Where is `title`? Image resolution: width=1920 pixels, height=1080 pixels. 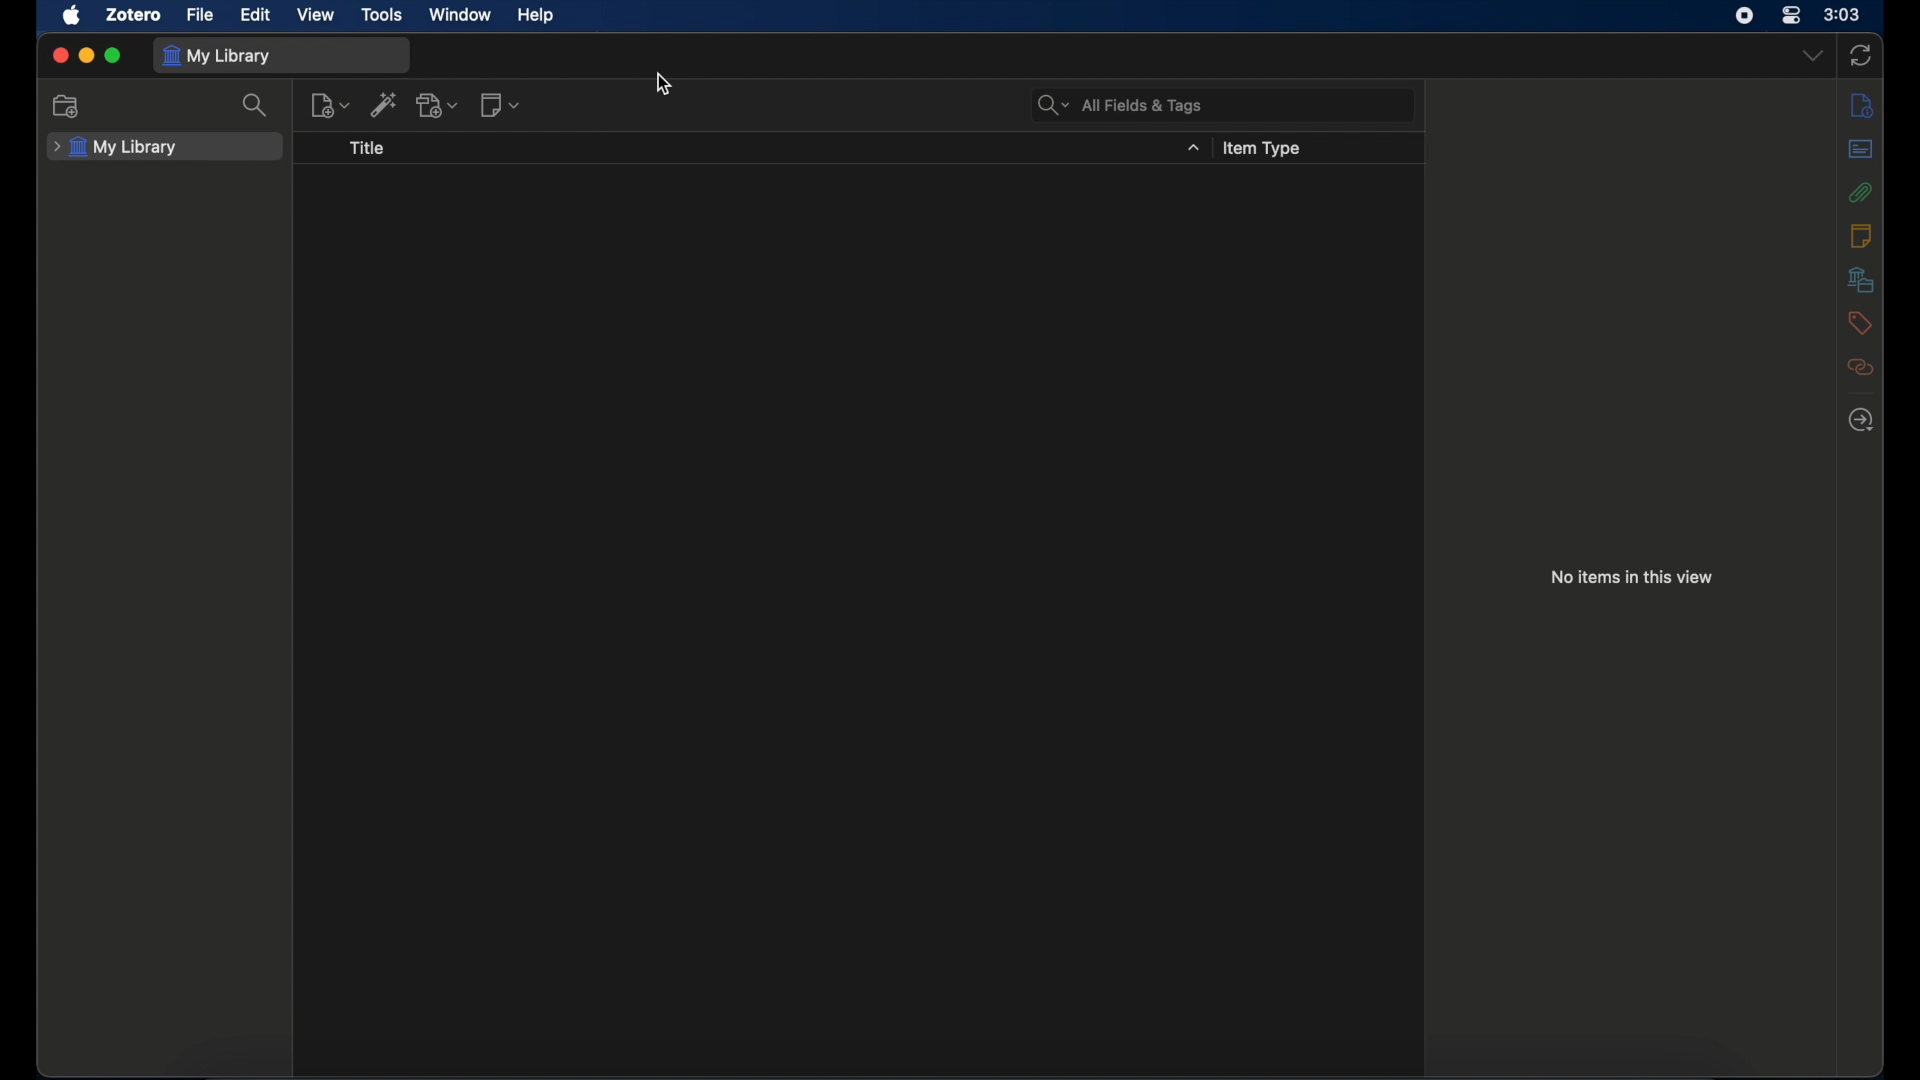
title is located at coordinates (370, 149).